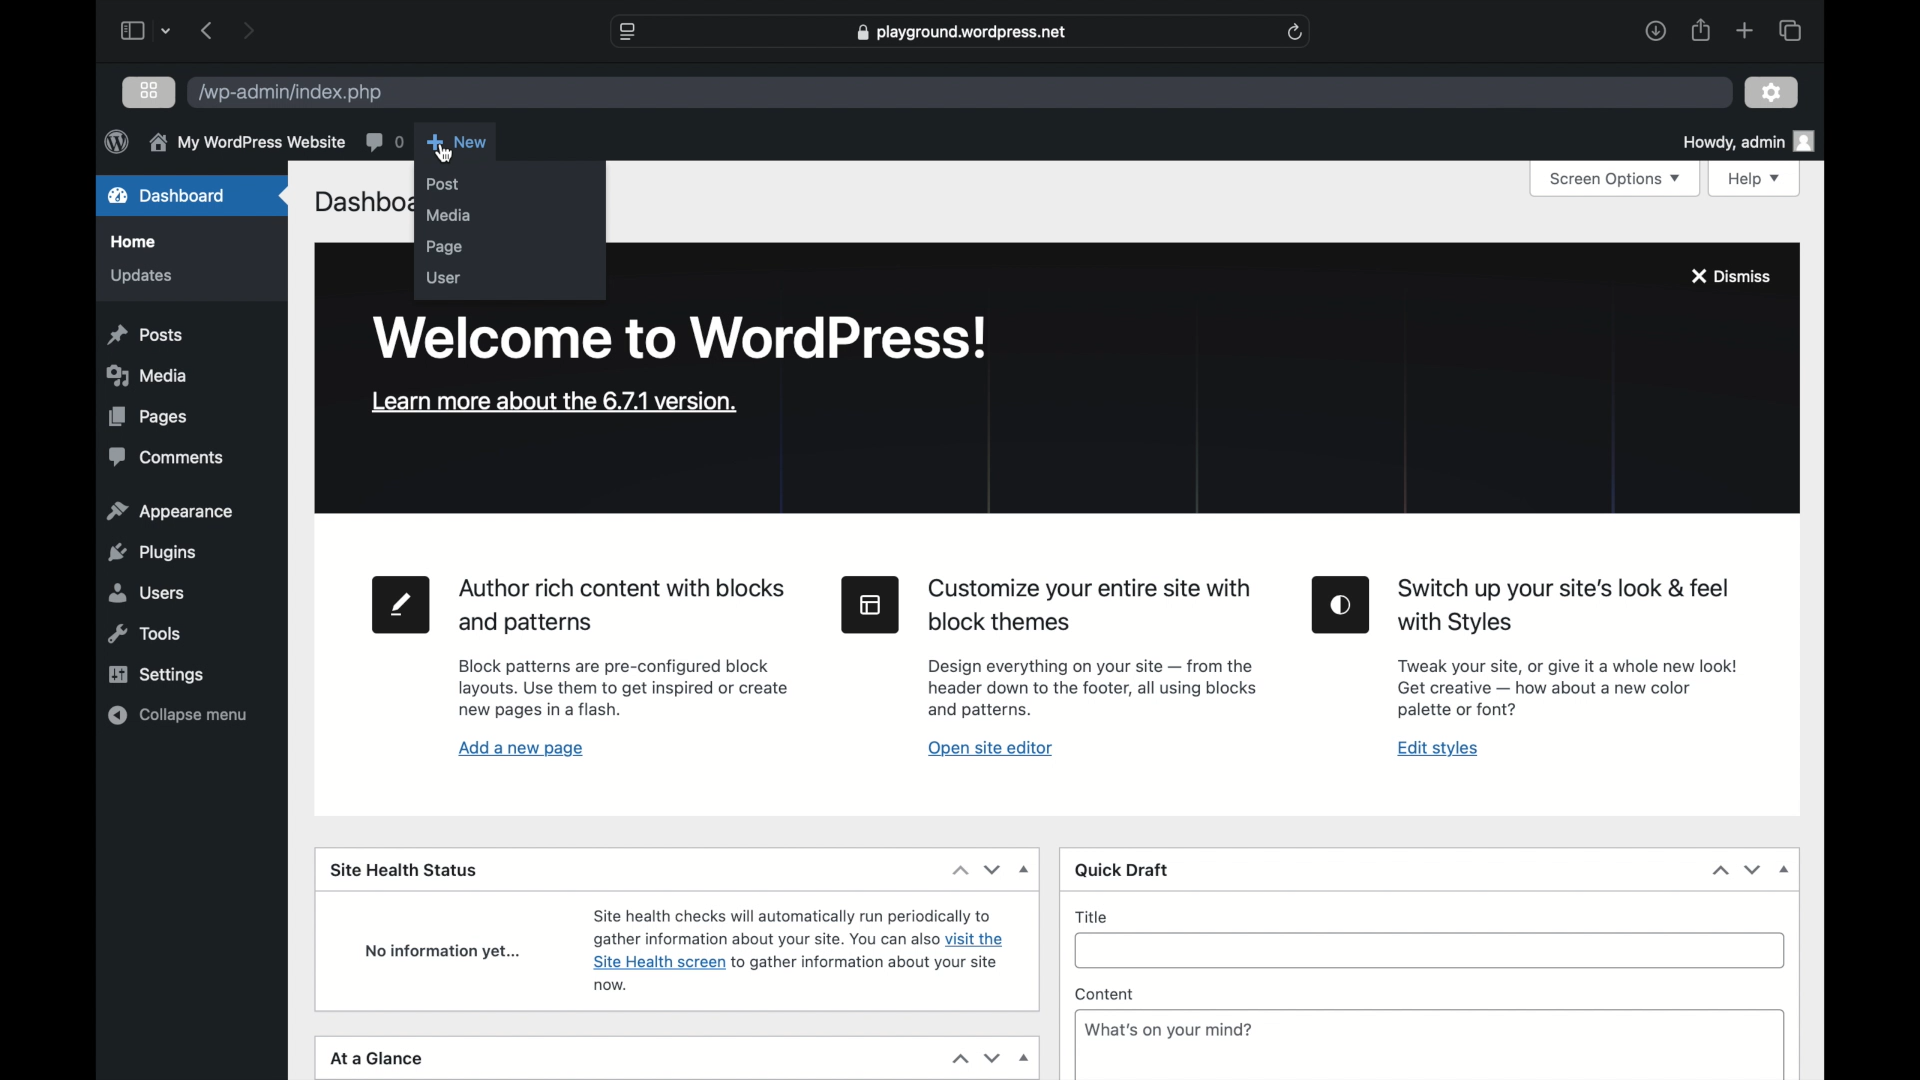 Image resolution: width=1920 pixels, height=1080 pixels. Describe the element at coordinates (554, 403) in the screenshot. I see `learn more about the version 6.7.2` at that location.